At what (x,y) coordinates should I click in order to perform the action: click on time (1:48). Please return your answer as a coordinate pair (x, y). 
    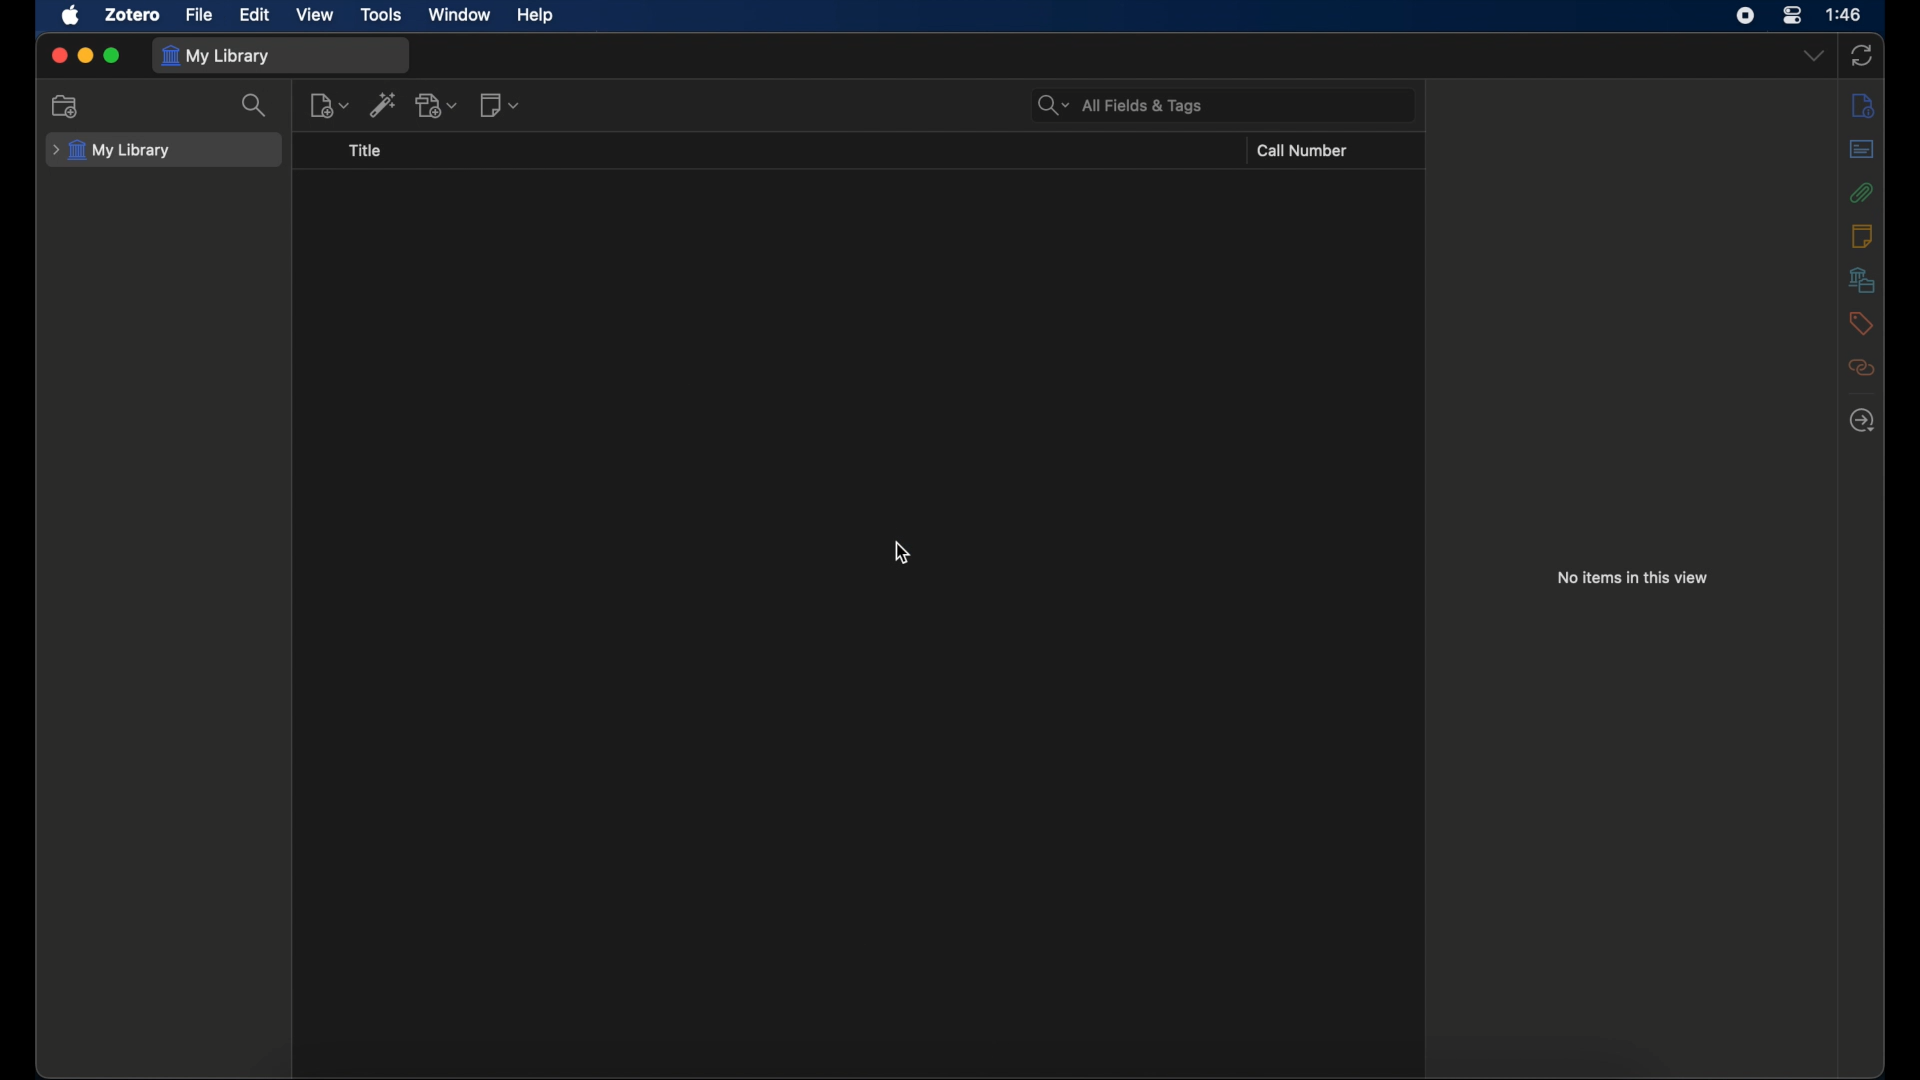
    Looking at the image, I should click on (1844, 13).